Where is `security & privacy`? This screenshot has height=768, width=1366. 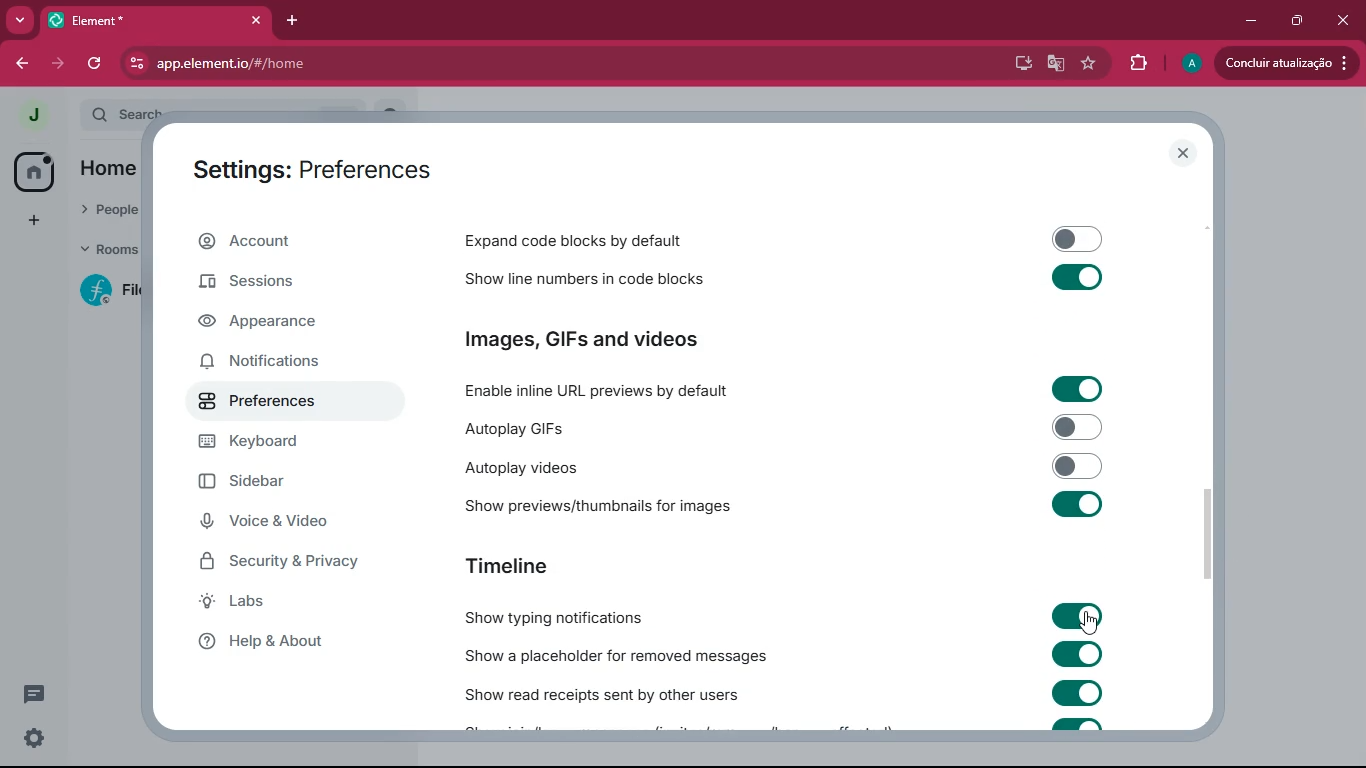
security & privacy is located at coordinates (292, 562).